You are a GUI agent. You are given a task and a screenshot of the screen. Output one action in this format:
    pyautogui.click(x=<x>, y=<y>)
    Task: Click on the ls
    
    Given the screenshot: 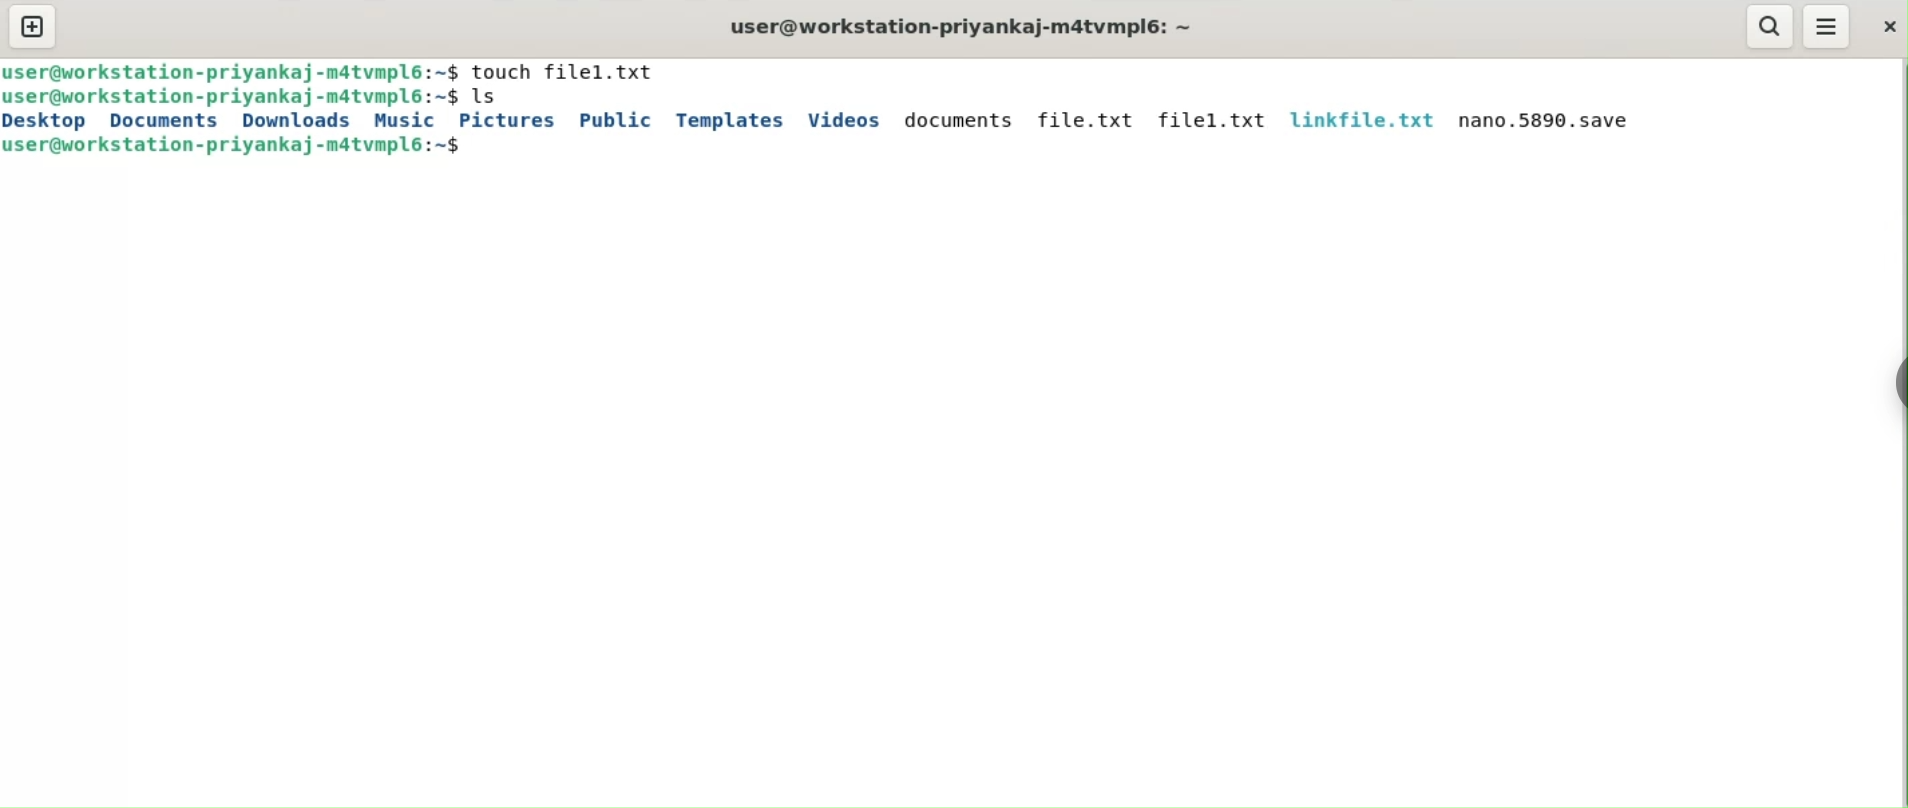 What is the action you would take?
    pyautogui.click(x=488, y=98)
    